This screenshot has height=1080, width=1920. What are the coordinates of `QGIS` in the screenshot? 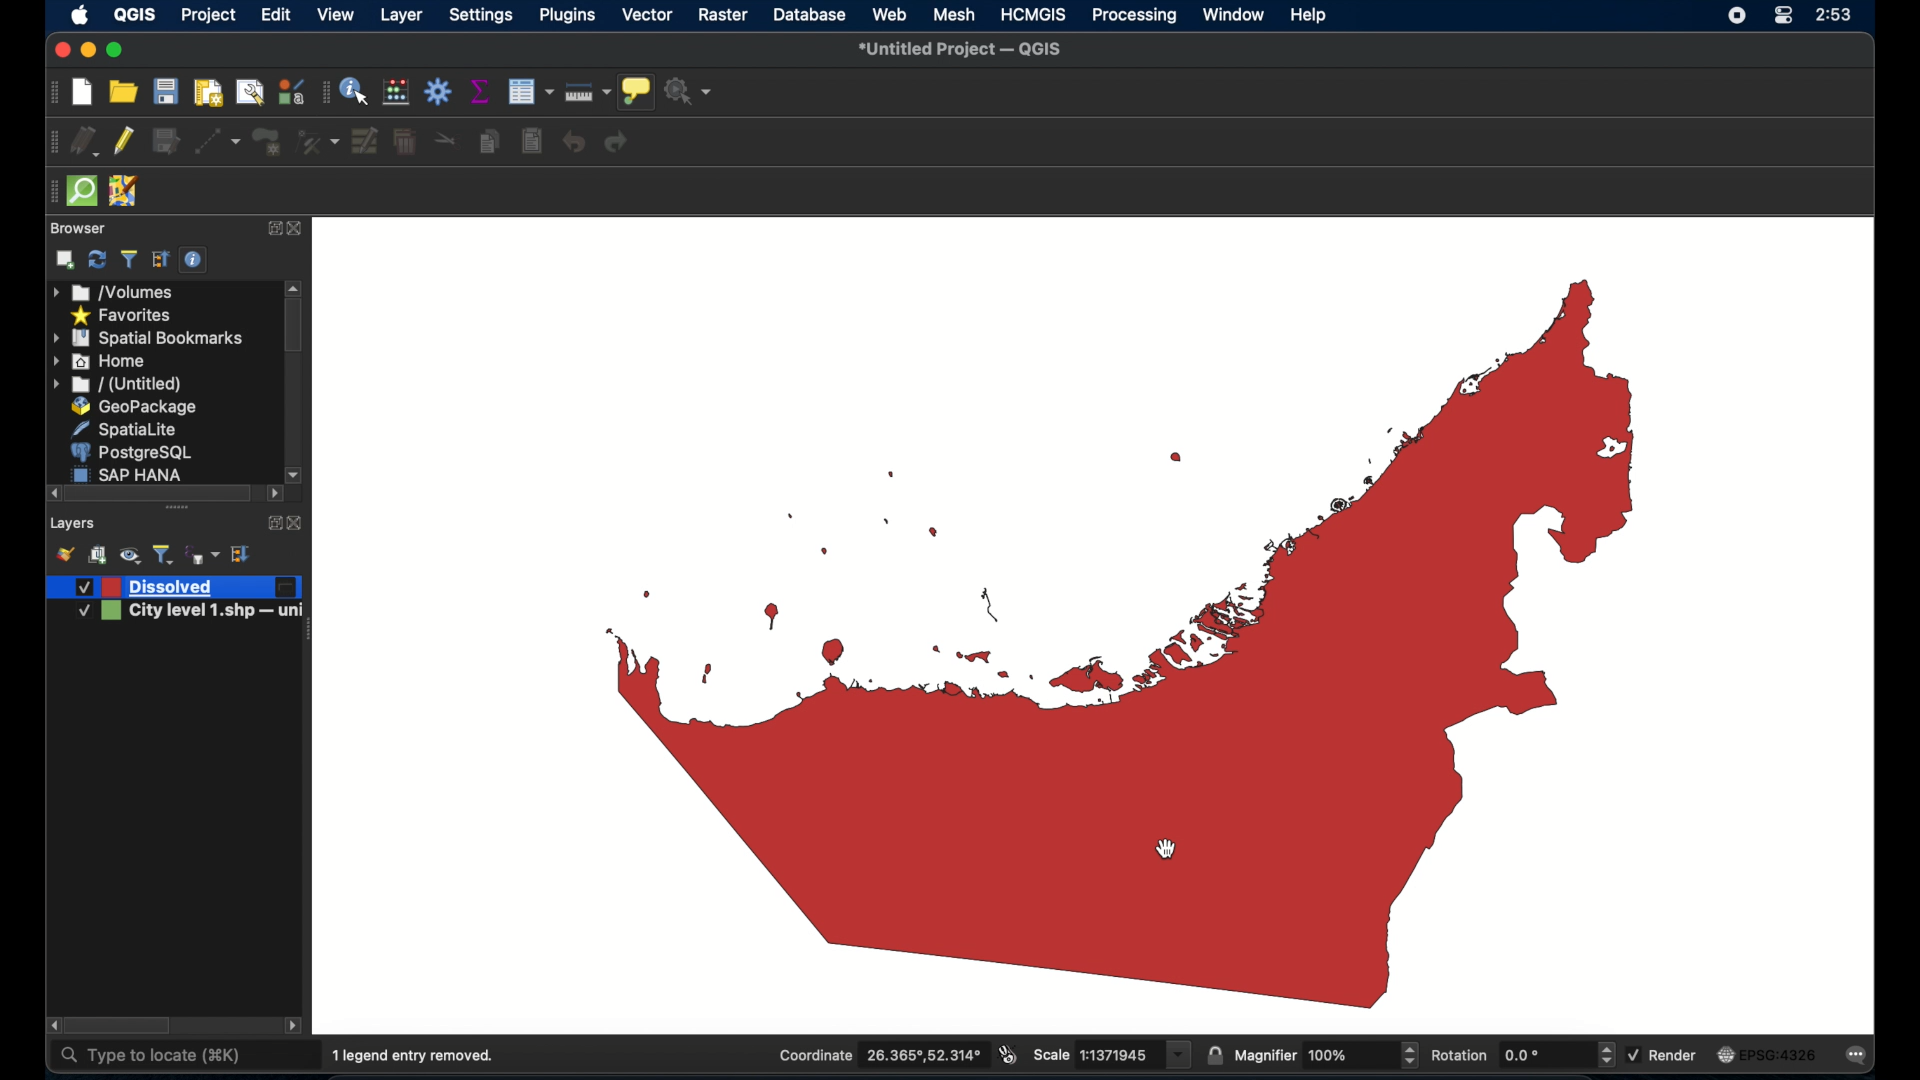 It's located at (134, 16).